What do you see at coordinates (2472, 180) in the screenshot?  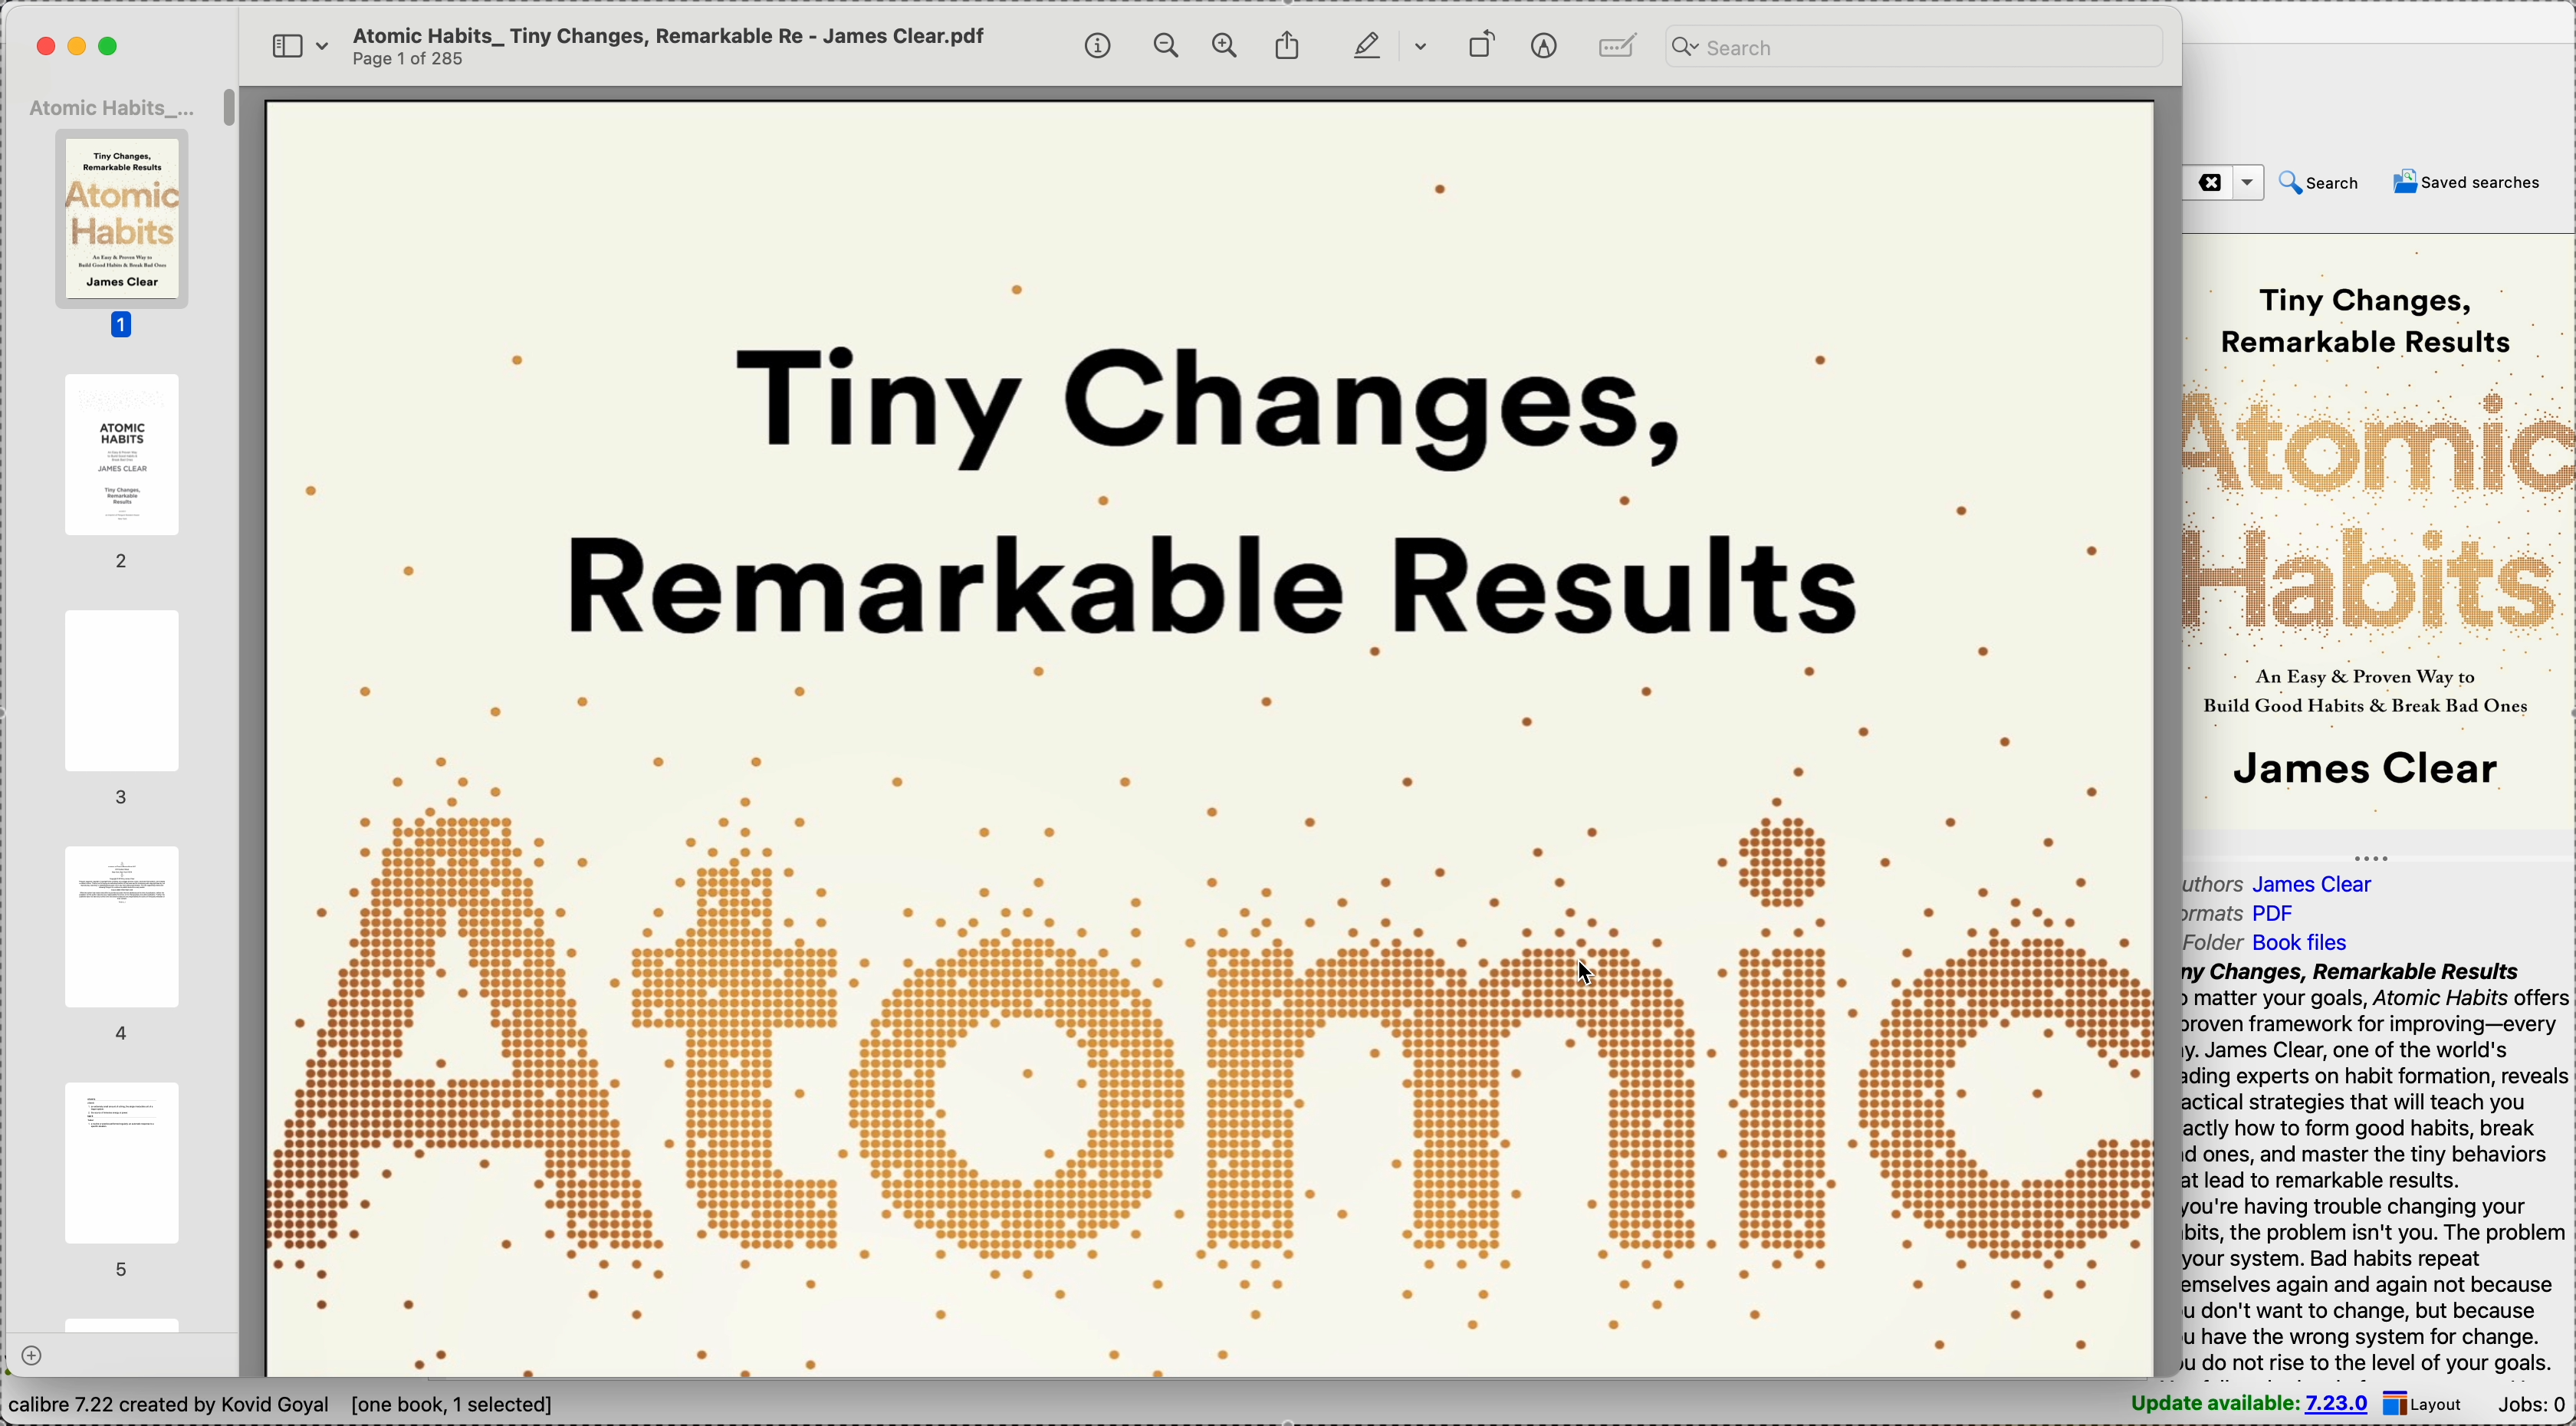 I see `saved searches` at bounding box center [2472, 180].